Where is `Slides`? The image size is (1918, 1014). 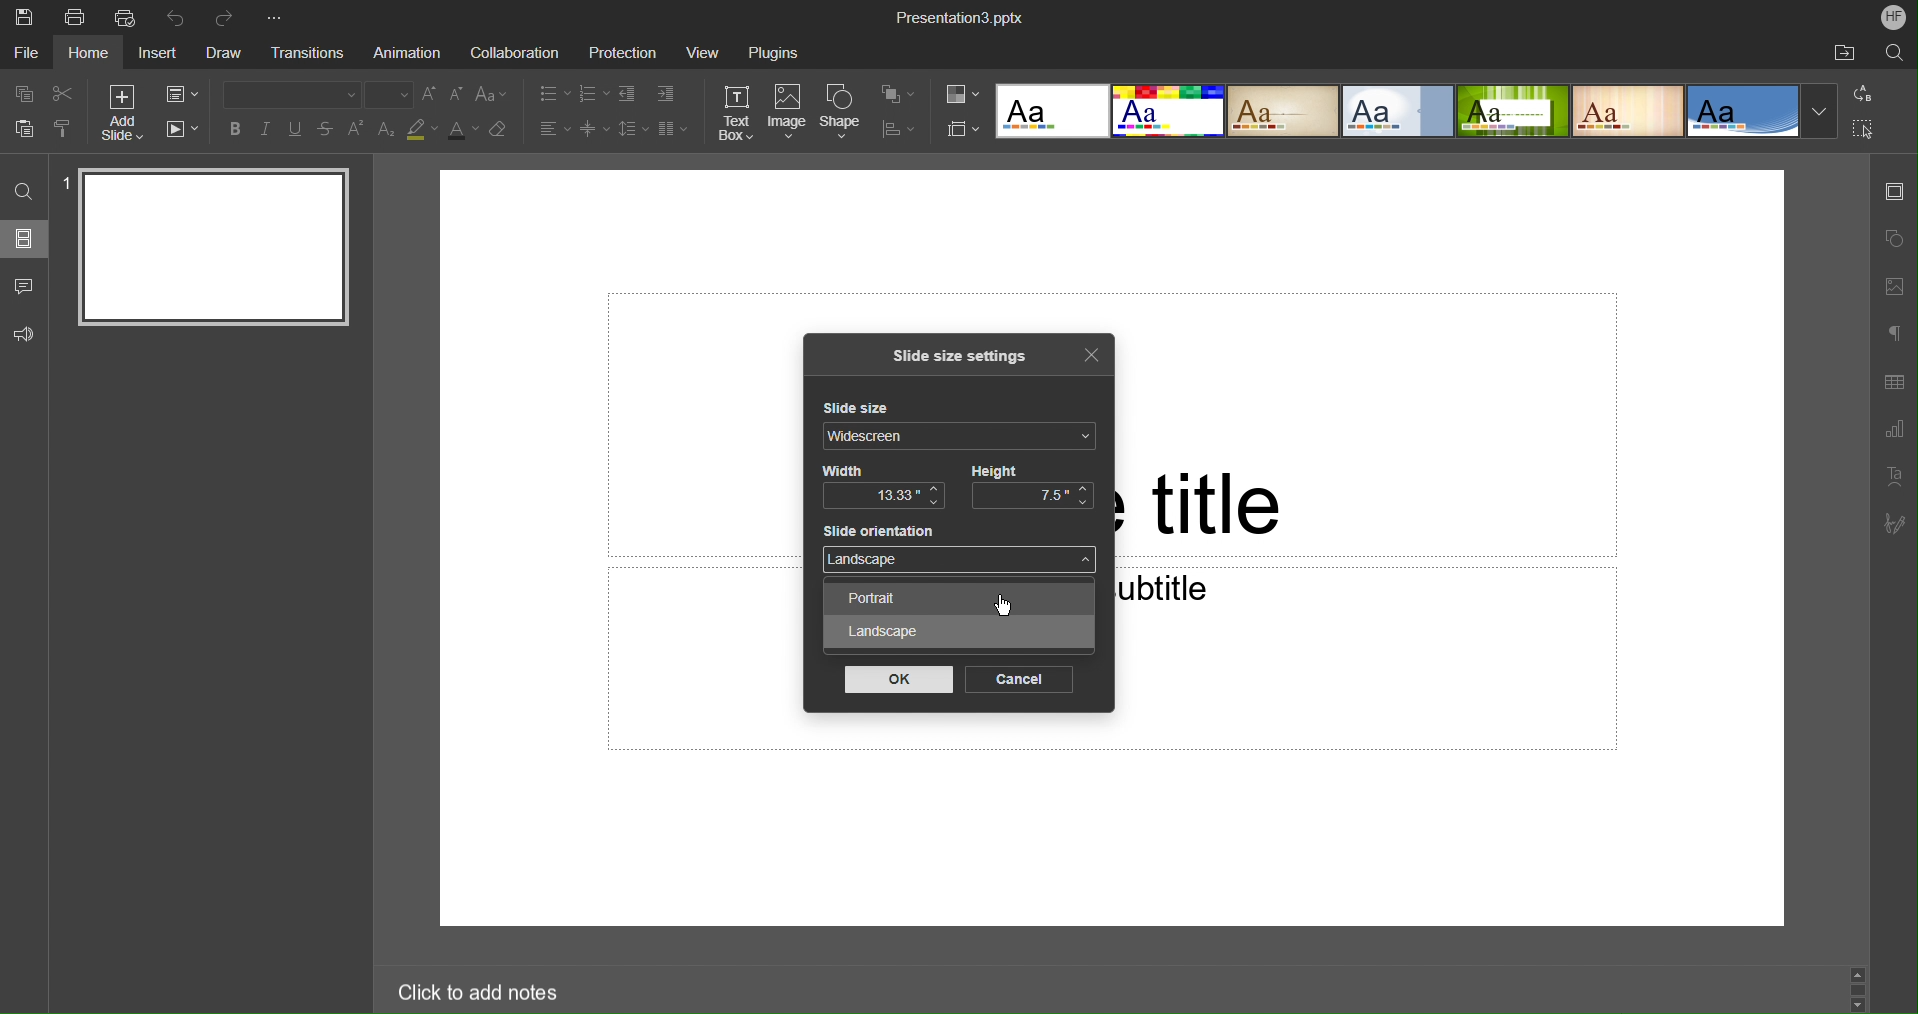
Slides is located at coordinates (24, 238).